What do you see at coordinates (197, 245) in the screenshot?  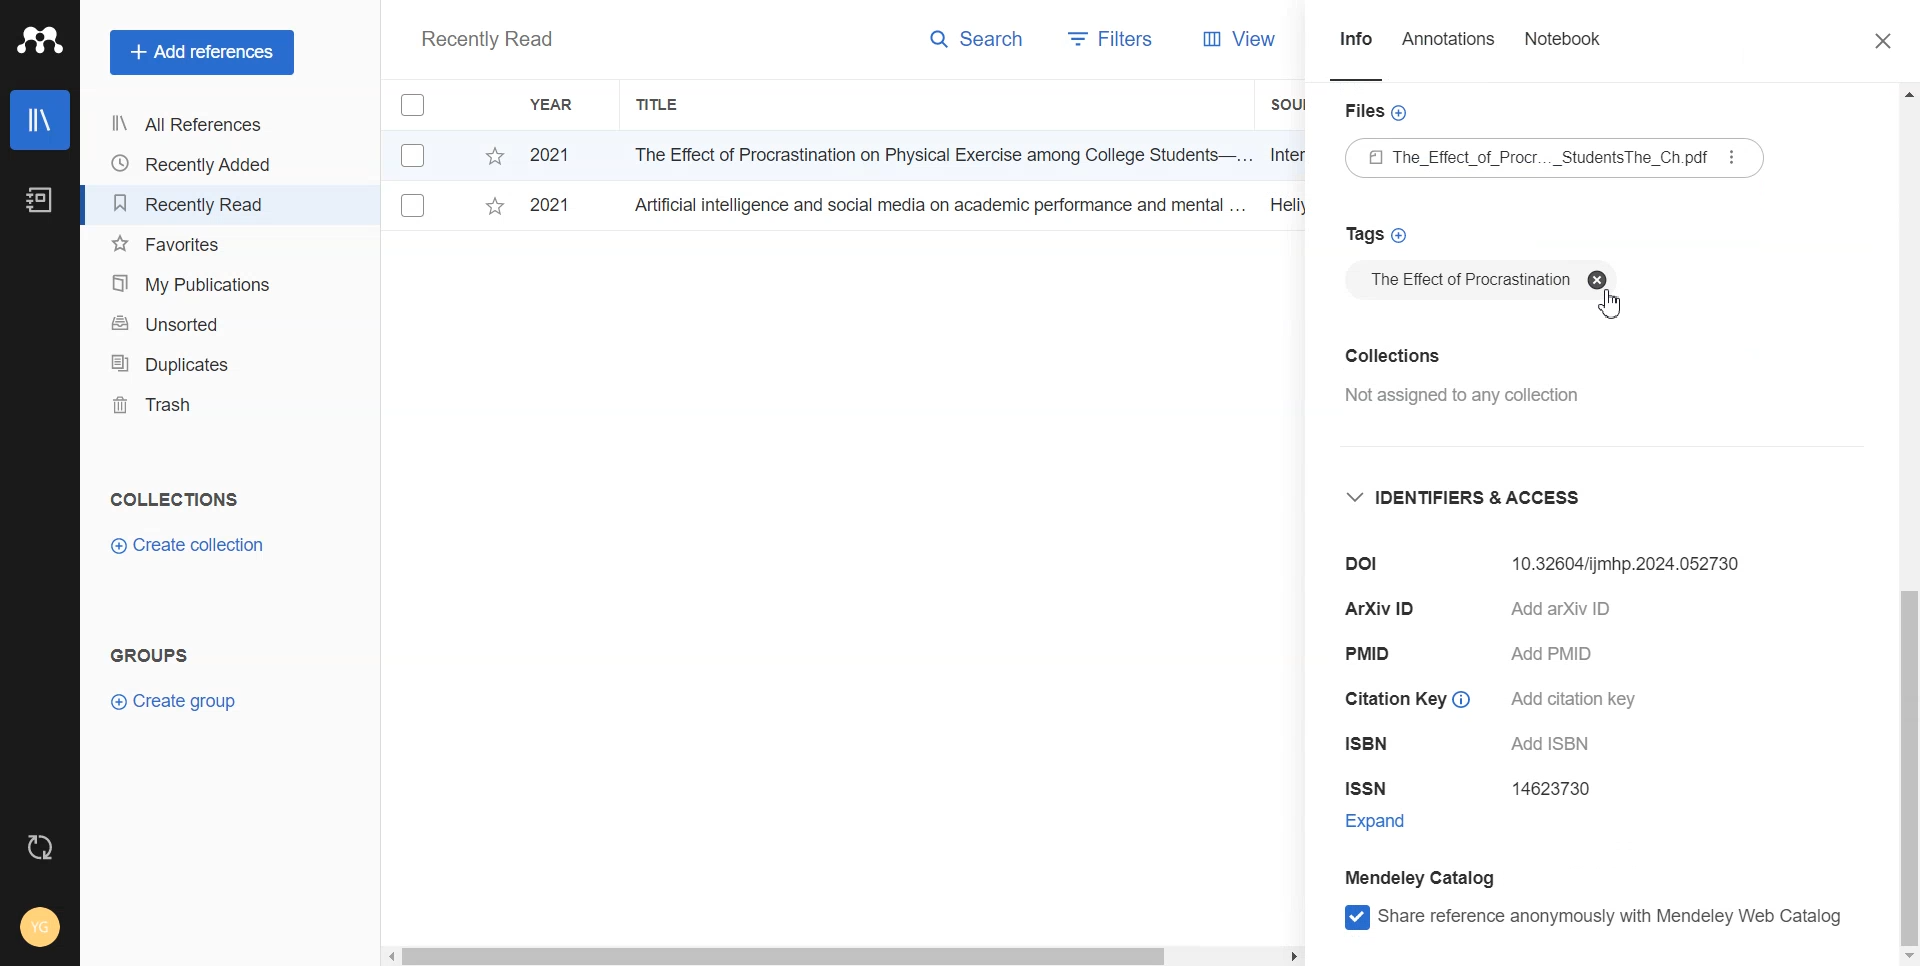 I see `Favourites` at bounding box center [197, 245].